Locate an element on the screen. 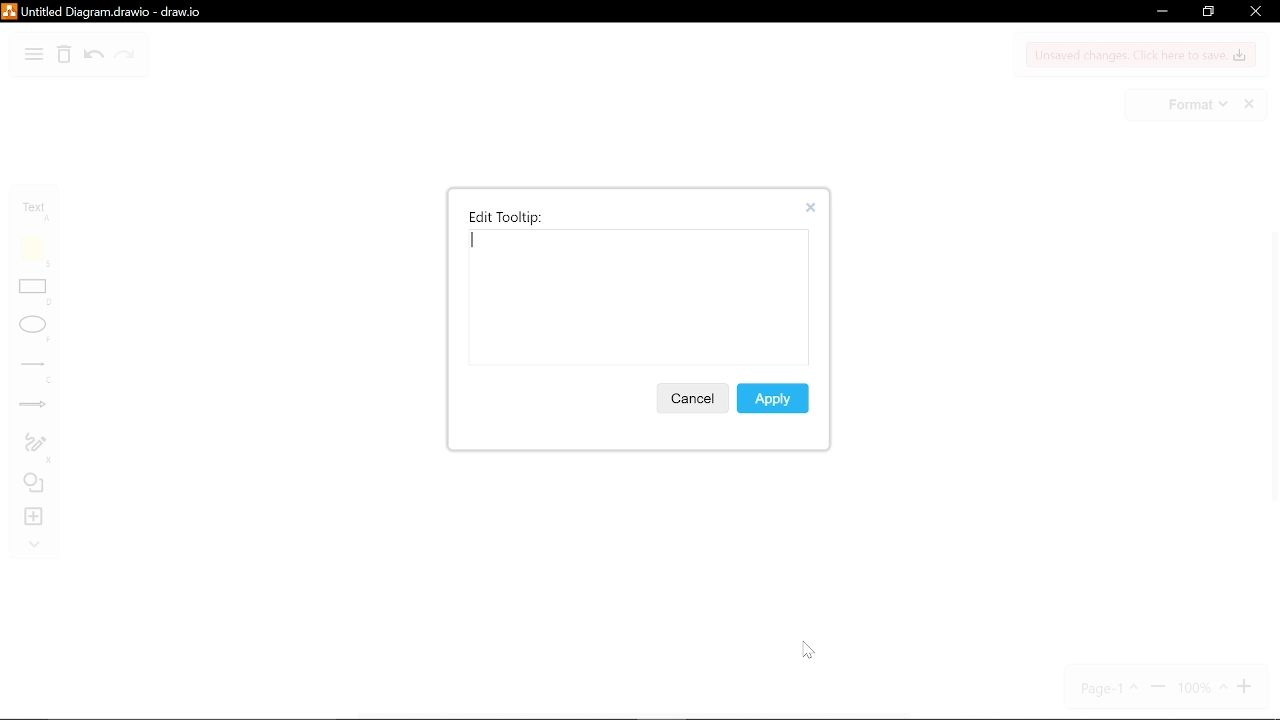  undo is located at coordinates (94, 57).